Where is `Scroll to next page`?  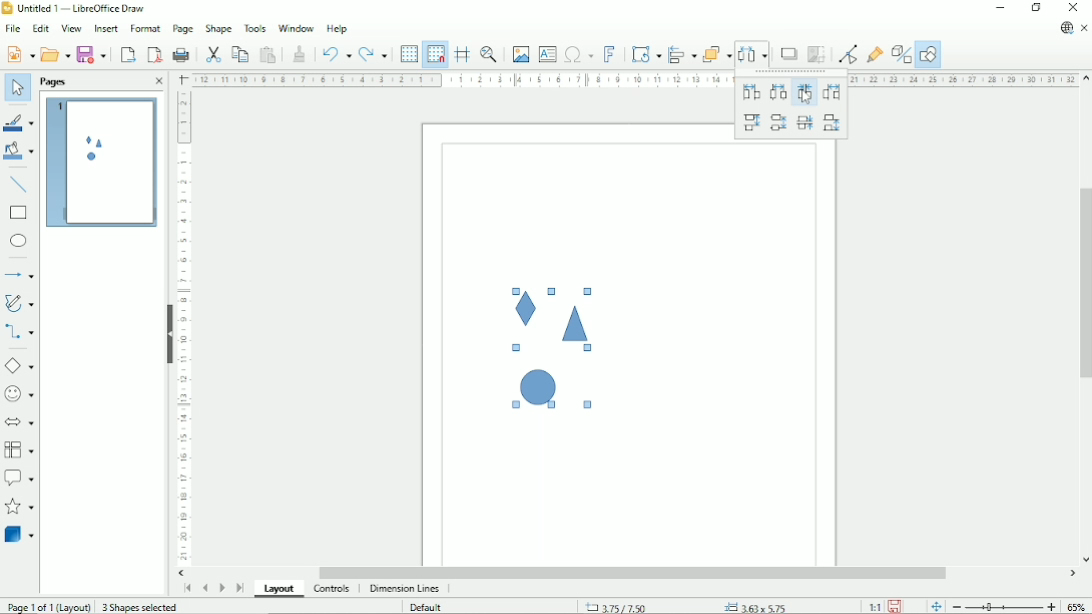
Scroll to next page is located at coordinates (221, 587).